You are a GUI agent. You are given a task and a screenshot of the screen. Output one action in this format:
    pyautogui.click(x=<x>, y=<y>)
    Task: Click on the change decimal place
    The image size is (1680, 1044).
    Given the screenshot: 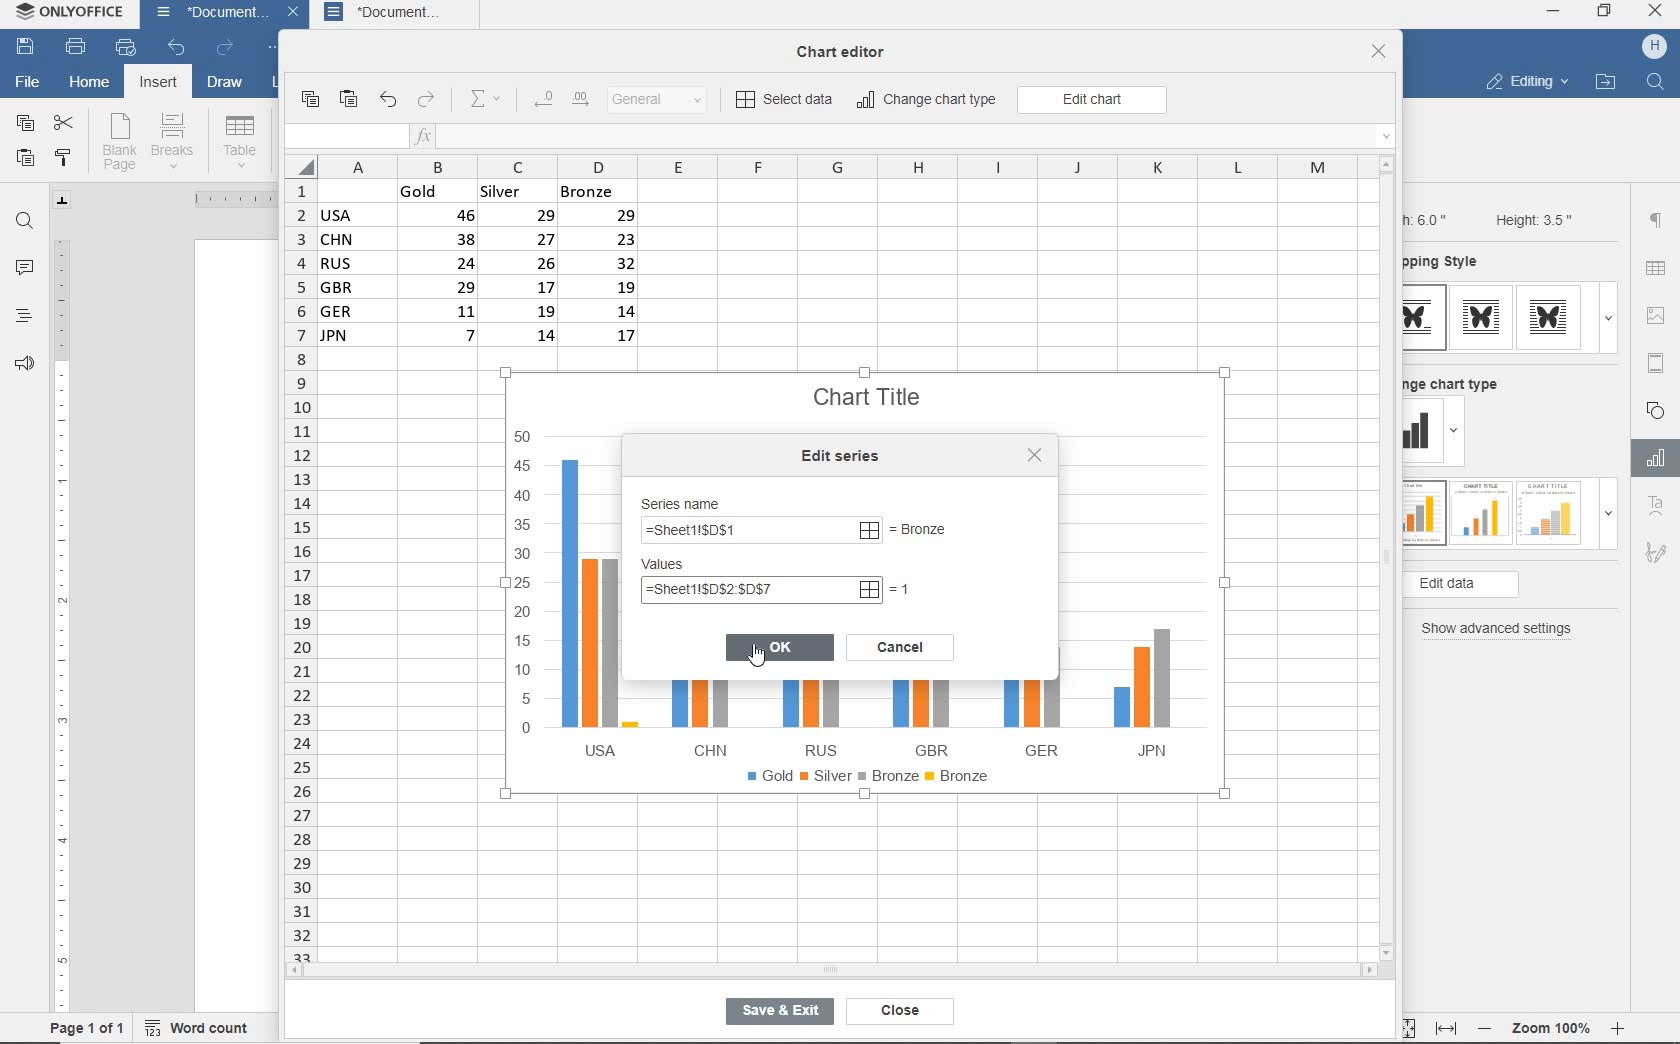 What is the action you would take?
    pyautogui.click(x=560, y=100)
    